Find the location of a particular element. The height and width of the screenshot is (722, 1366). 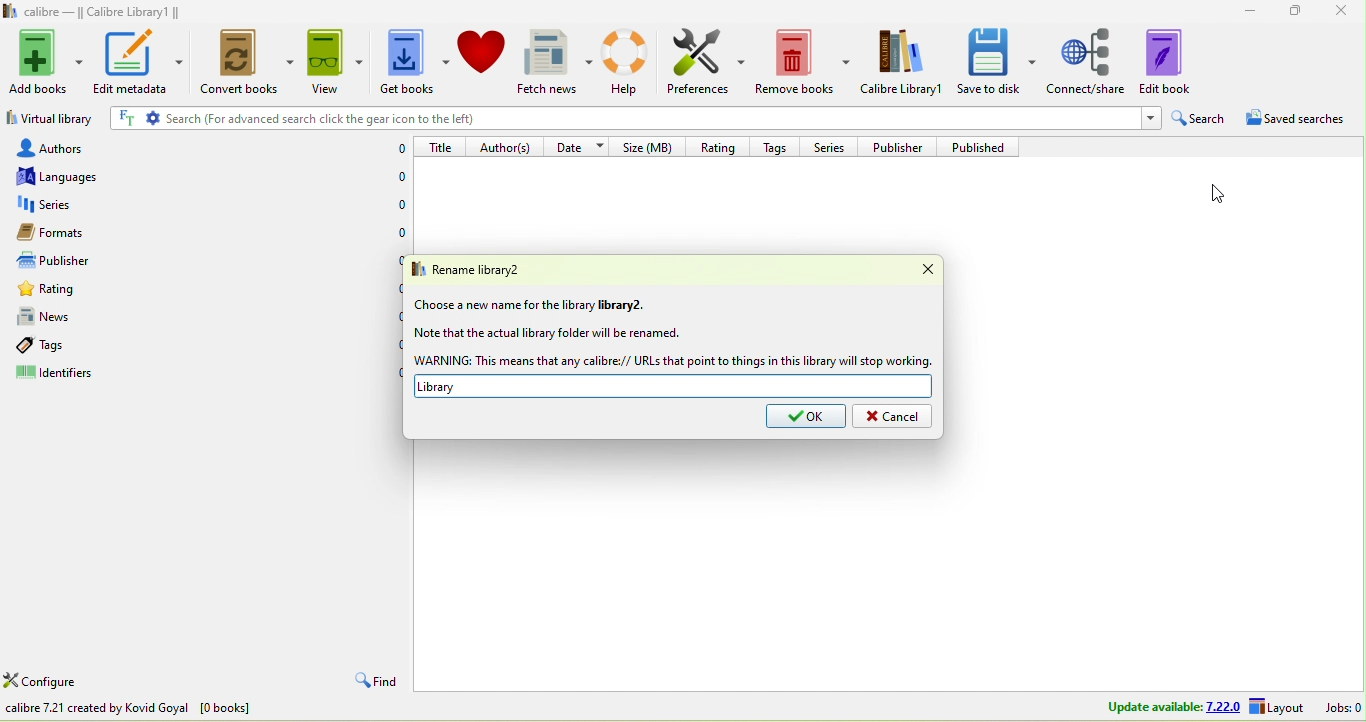

connect/share is located at coordinates (1087, 60).